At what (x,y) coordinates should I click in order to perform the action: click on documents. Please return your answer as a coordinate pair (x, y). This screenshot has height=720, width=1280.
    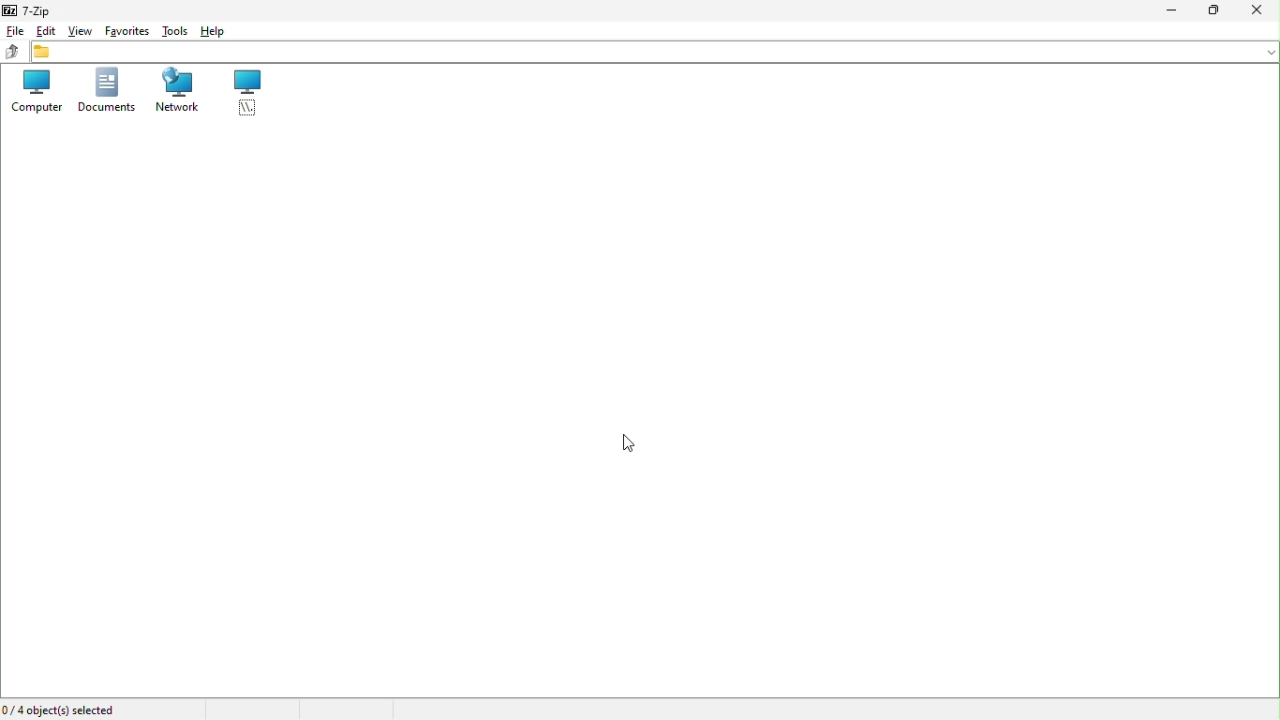
    Looking at the image, I should click on (103, 93).